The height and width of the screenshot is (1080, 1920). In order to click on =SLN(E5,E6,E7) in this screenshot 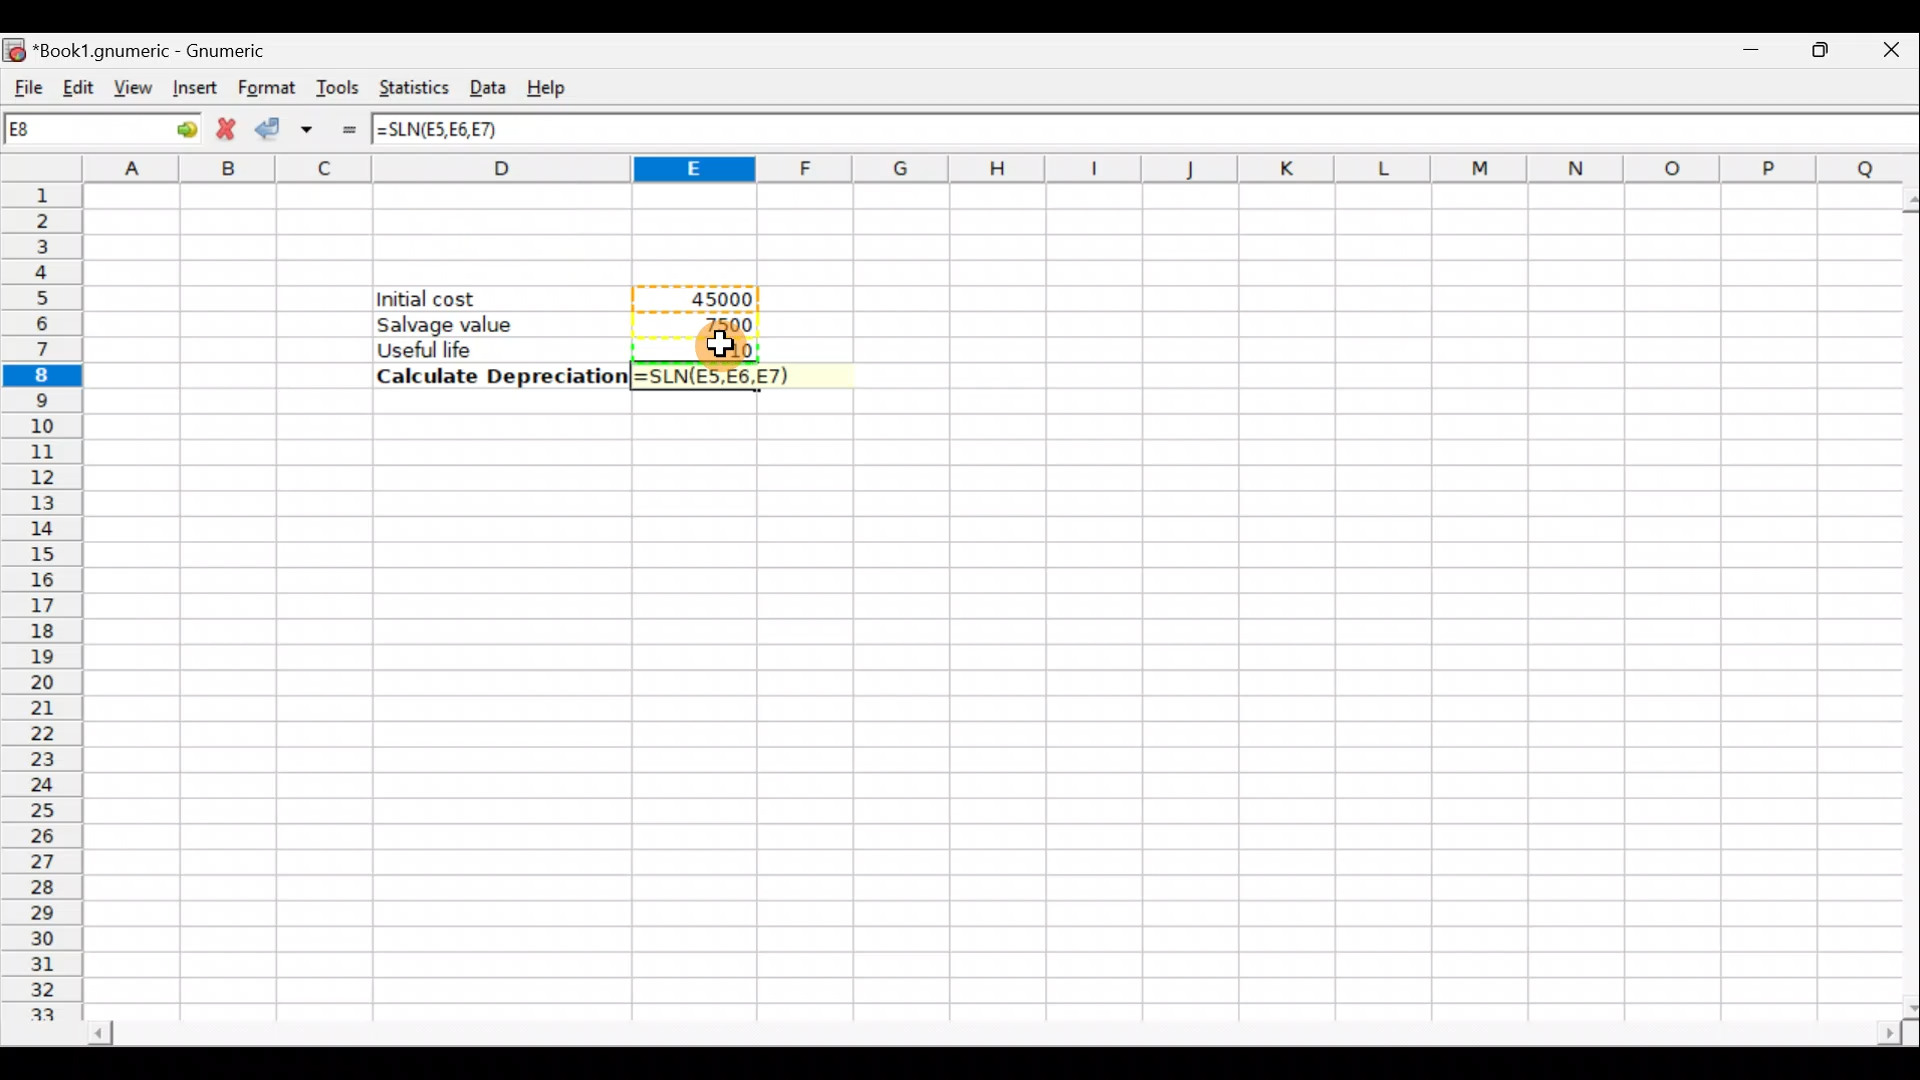, I will do `click(710, 376)`.